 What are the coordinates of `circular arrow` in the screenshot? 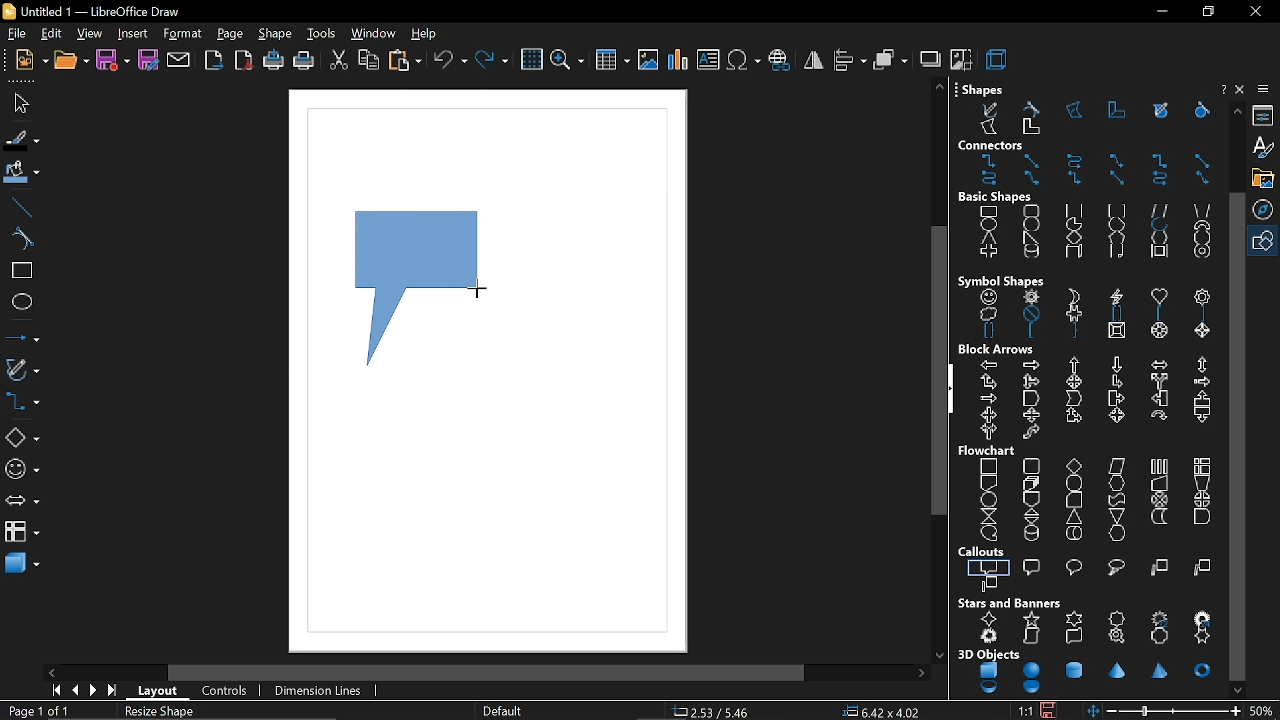 It's located at (1158, 415).